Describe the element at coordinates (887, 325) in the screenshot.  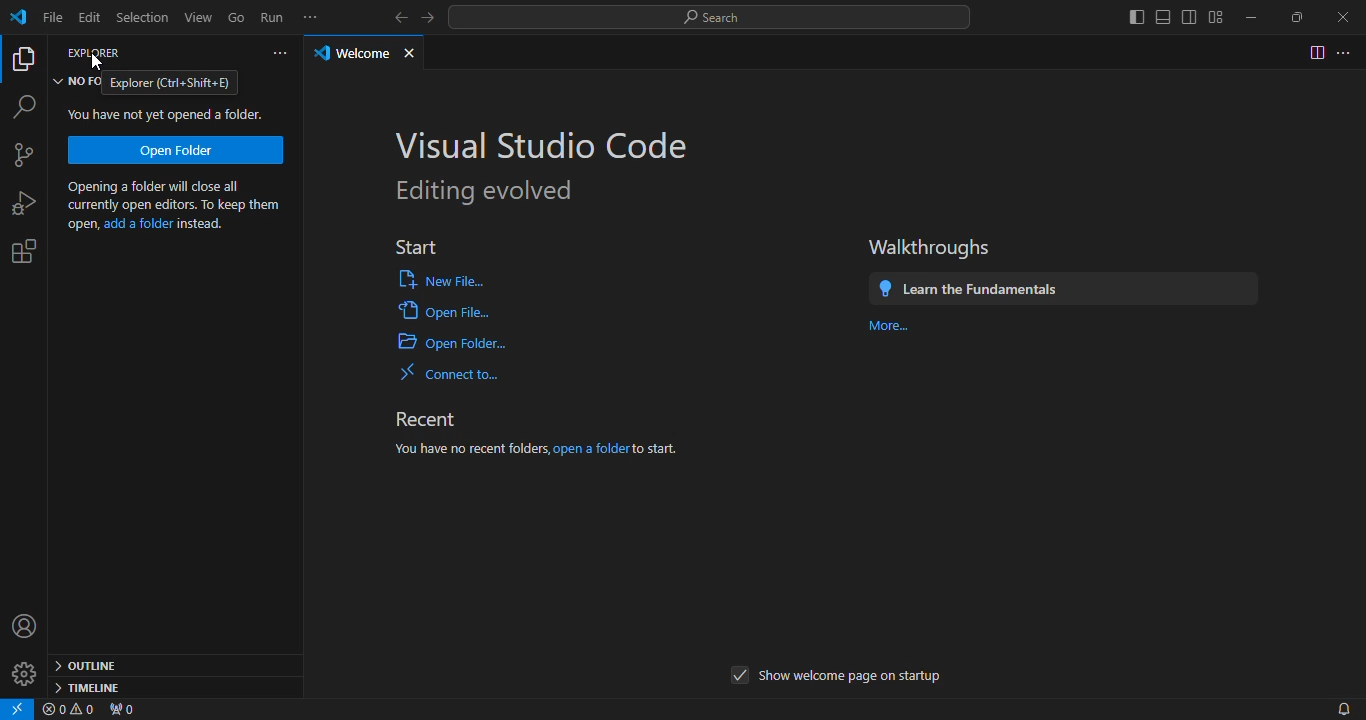
I see `More` at that location.